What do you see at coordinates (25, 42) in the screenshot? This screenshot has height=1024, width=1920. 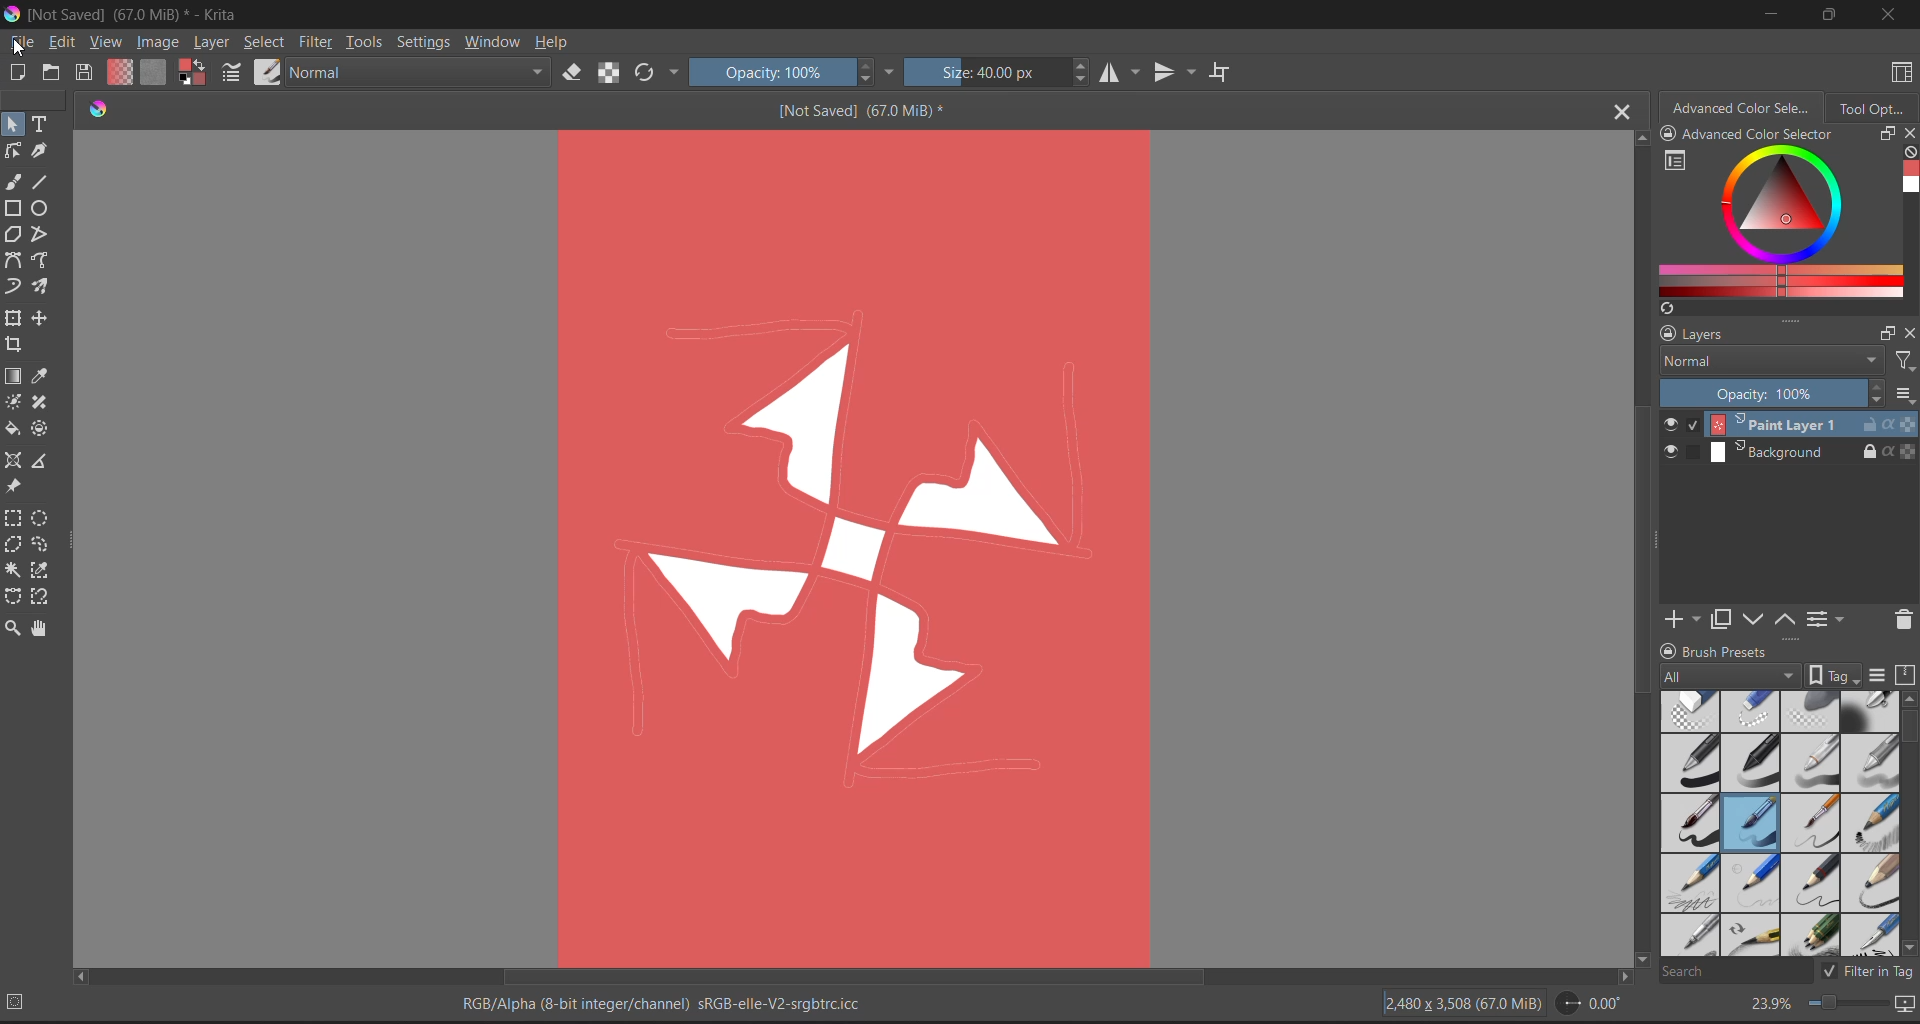 I see `file` at bounding box center [25, 42].